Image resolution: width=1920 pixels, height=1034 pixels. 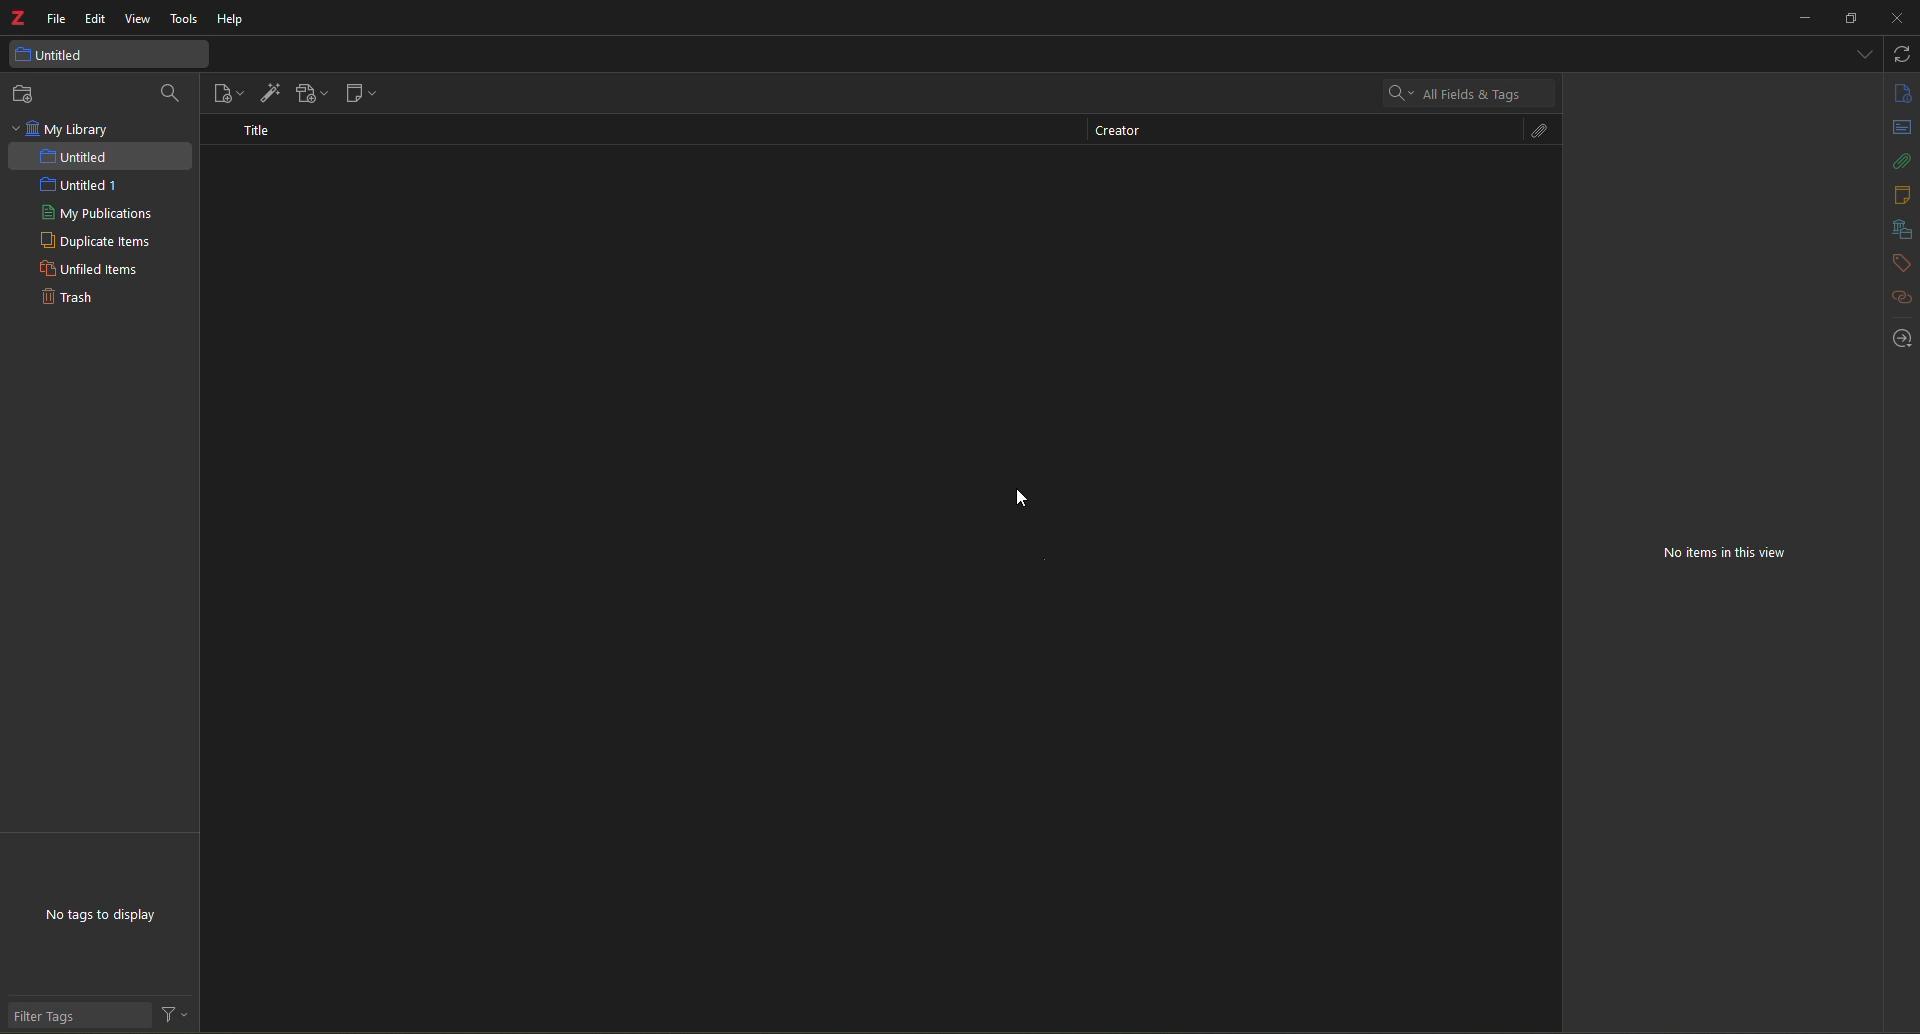 I want to click on cursor, so click(x=1024, y=496).